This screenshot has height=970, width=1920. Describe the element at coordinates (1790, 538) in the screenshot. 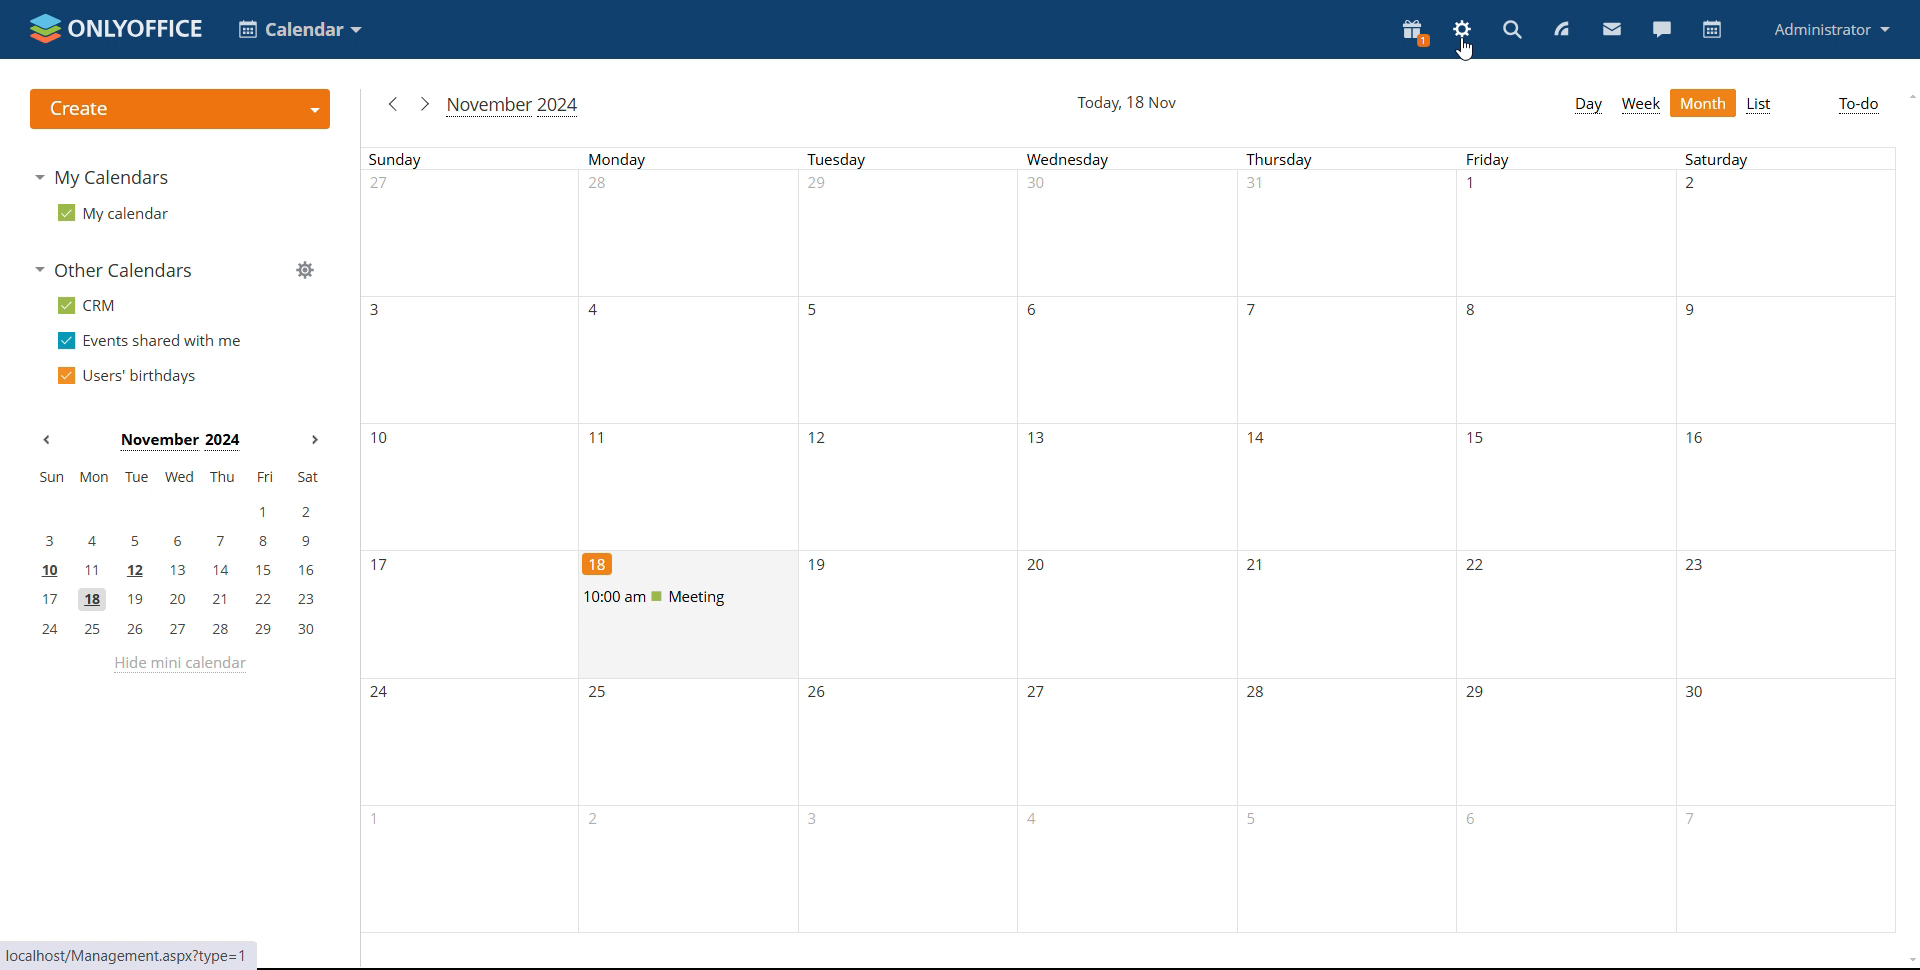

I see `saturday` at that location.